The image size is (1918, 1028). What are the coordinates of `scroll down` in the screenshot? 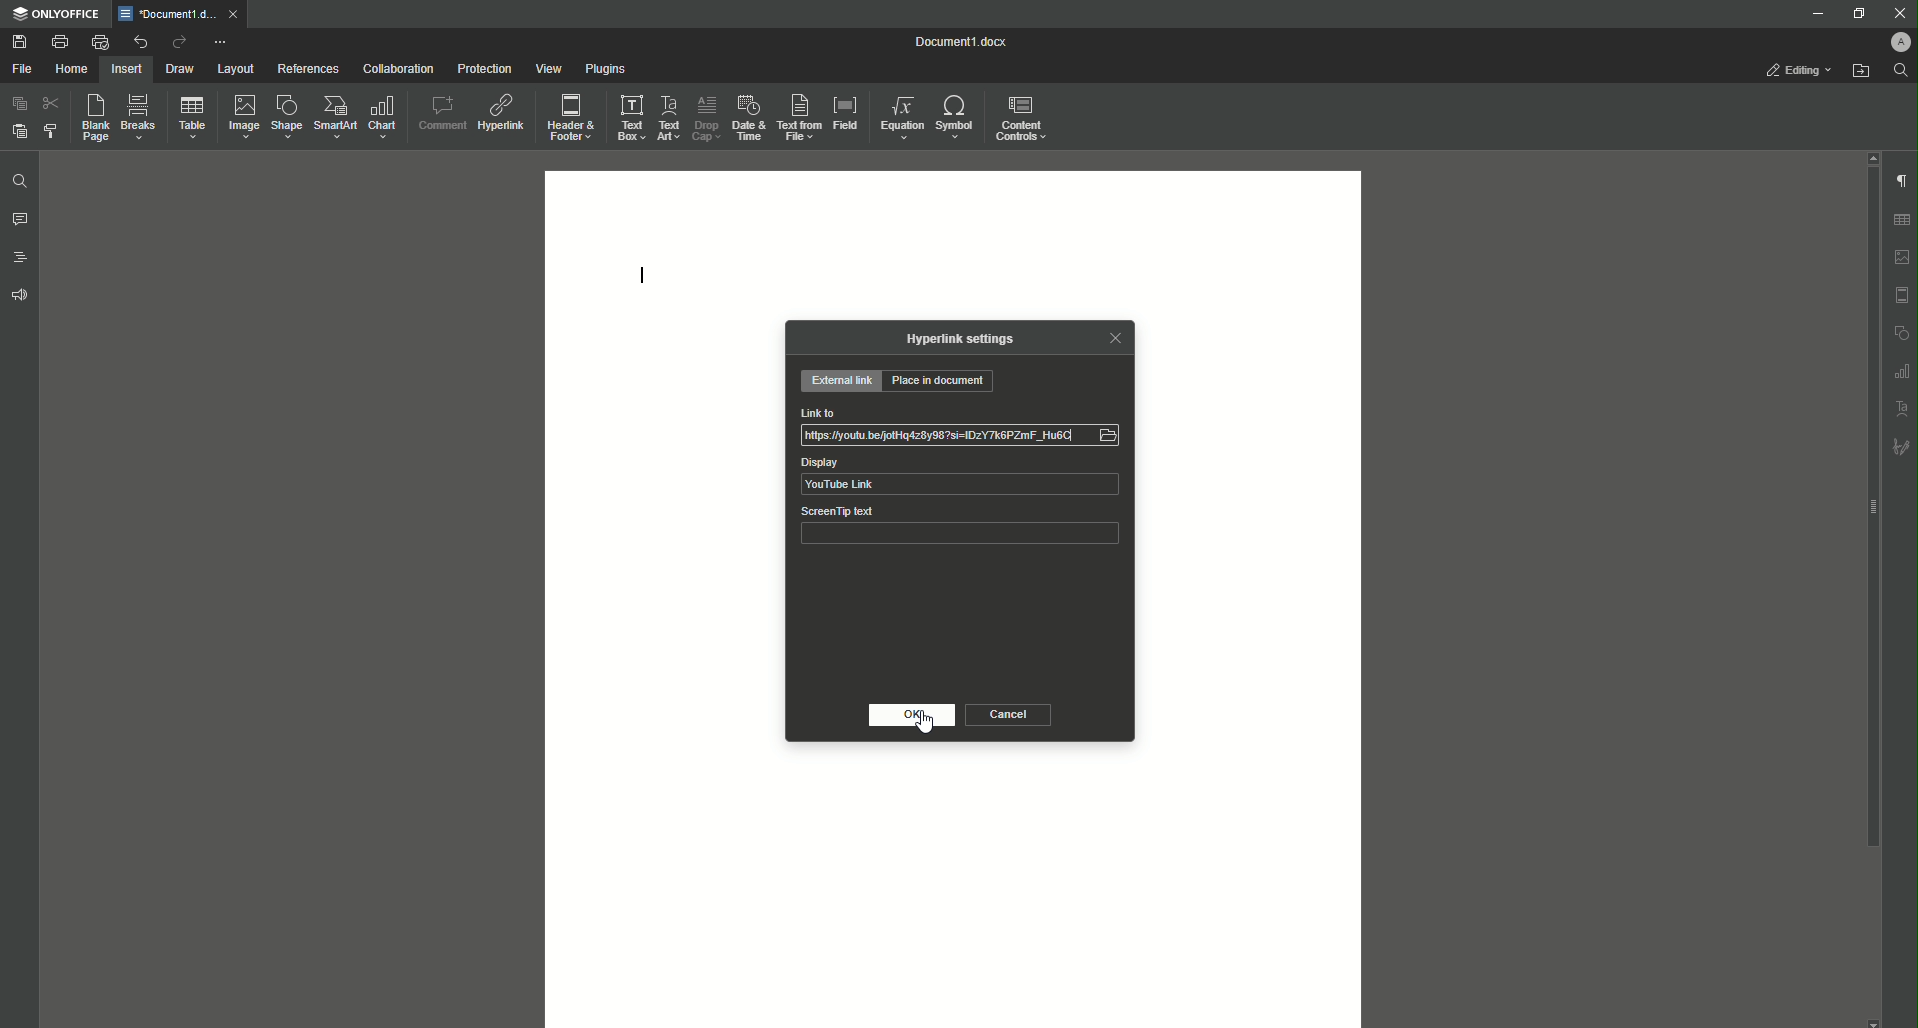 It's located at (1875, 1022).